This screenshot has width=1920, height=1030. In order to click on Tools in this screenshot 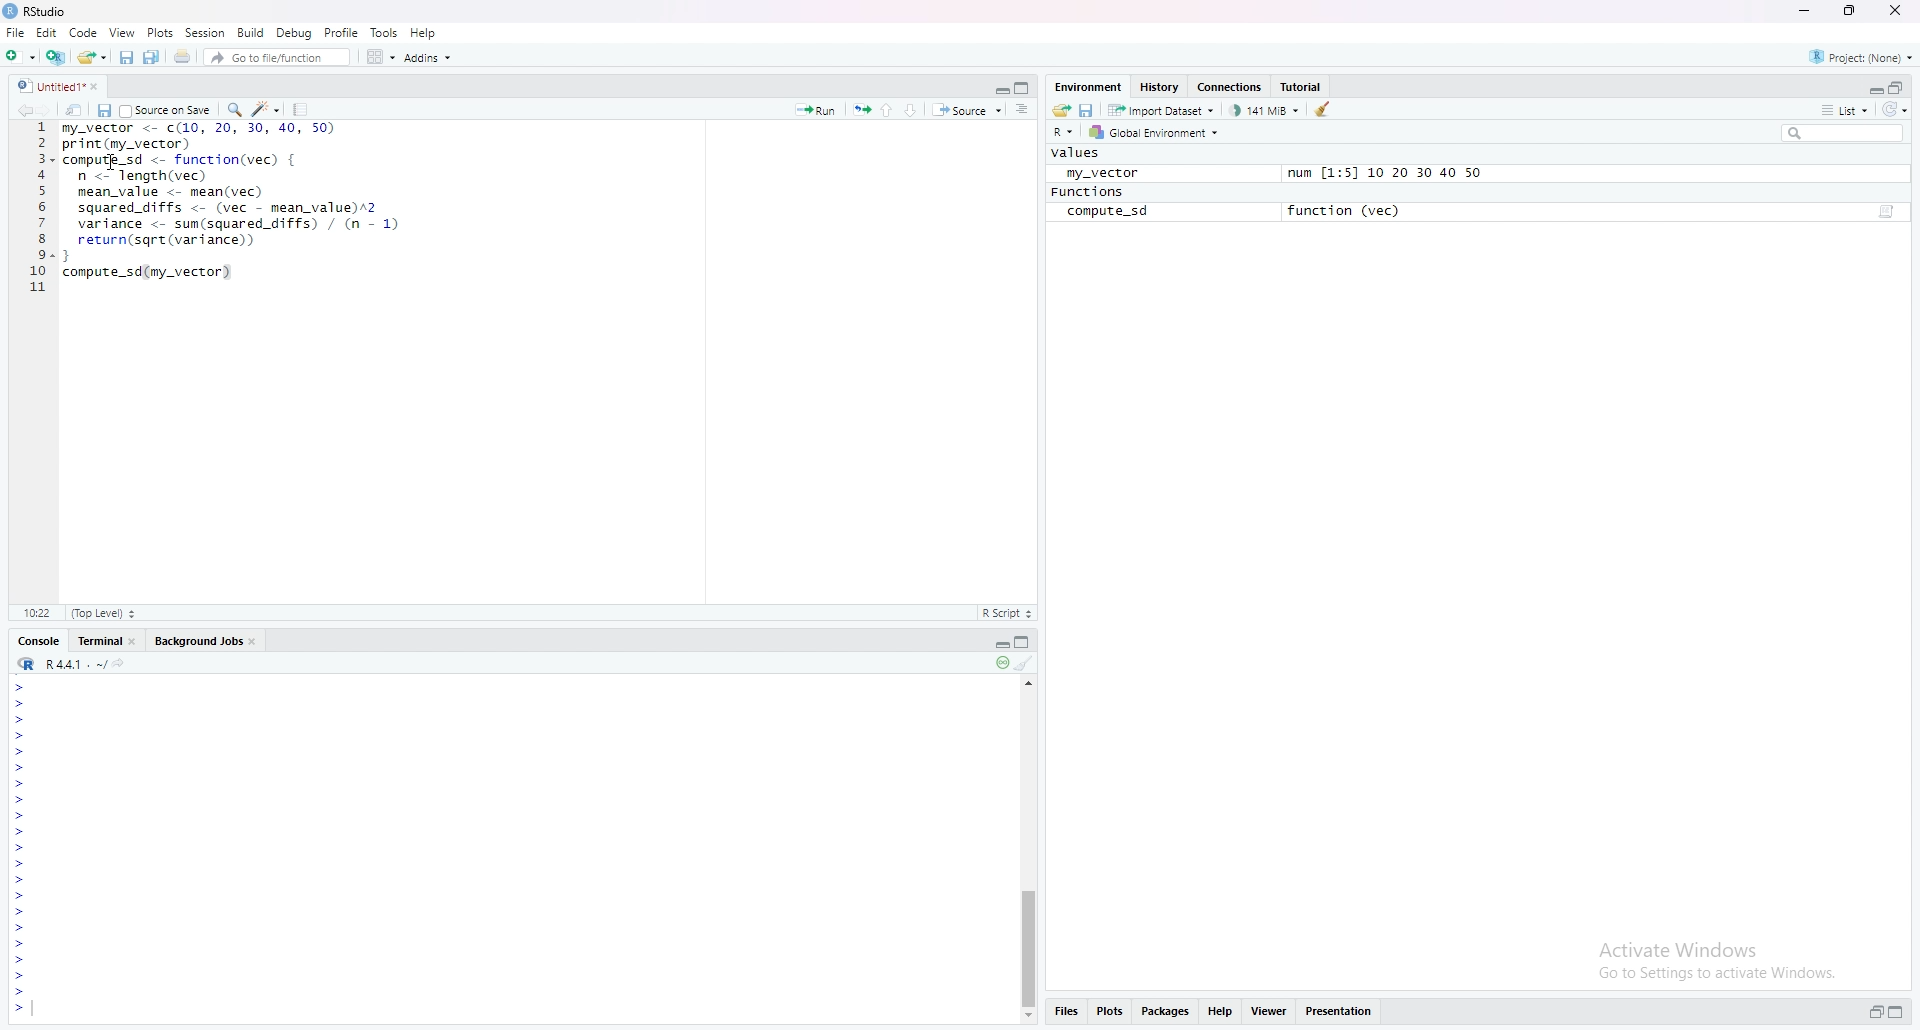, I will do `click(384, 33)`.